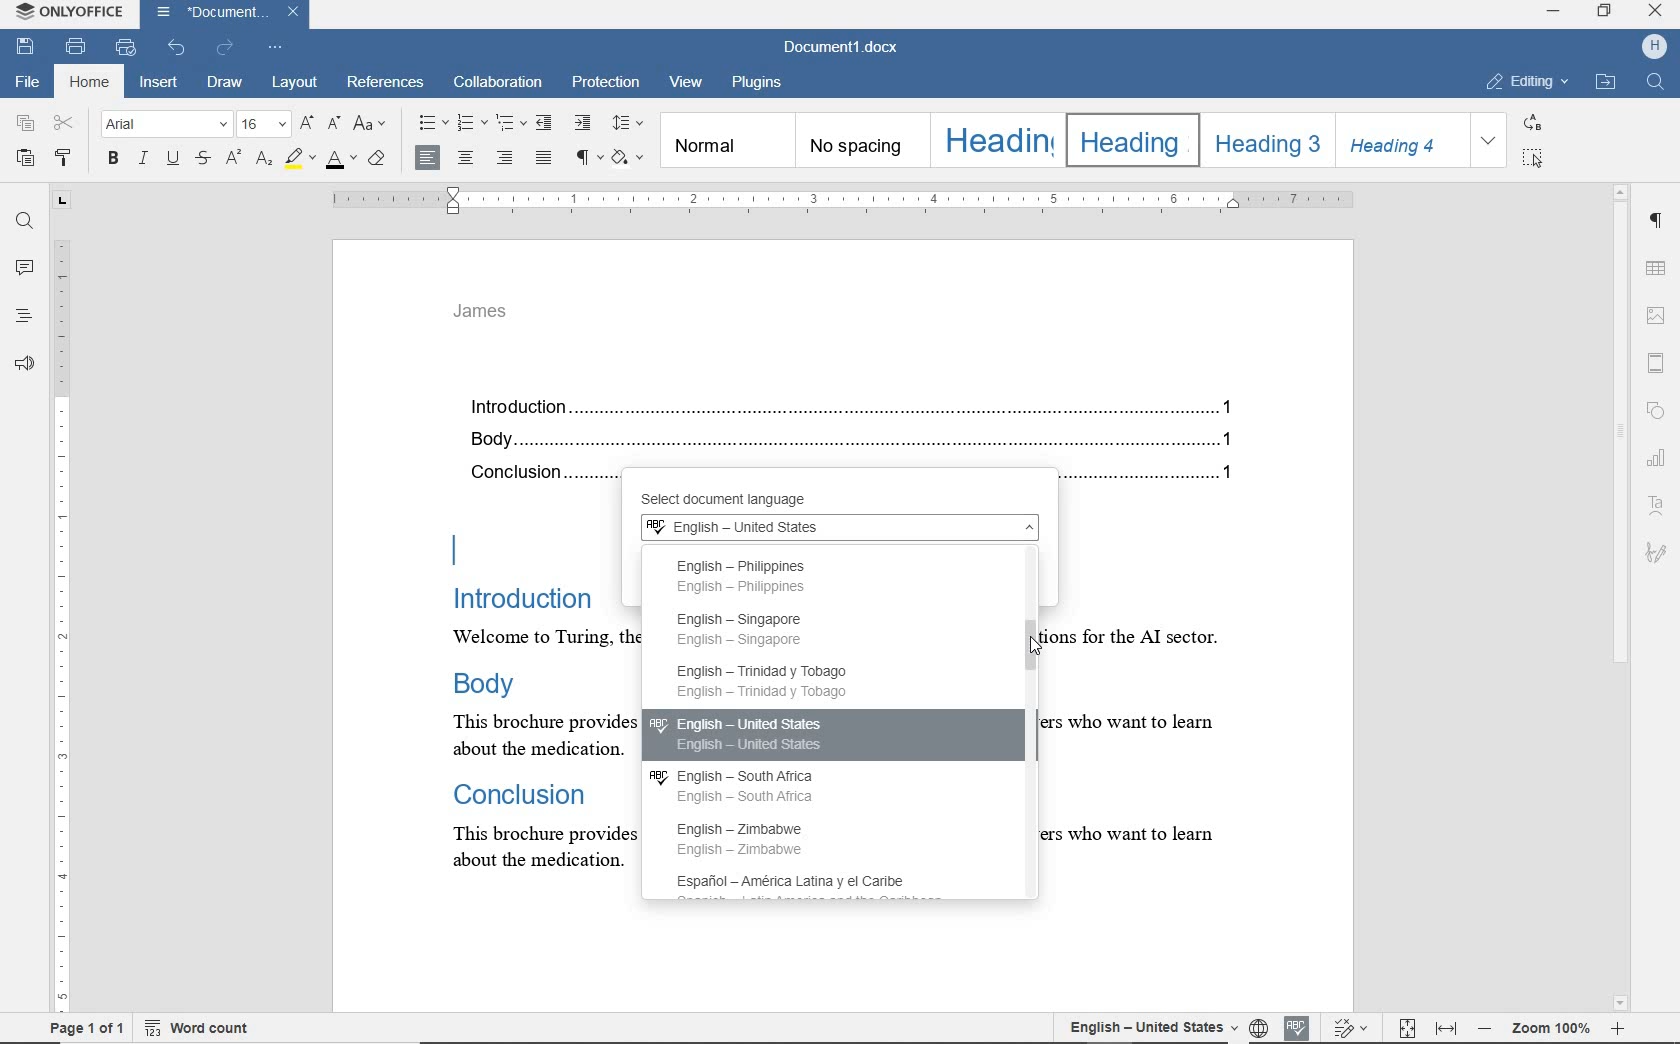 Image resolution: width=1680 pixels, height=1044 pixels. What do you see at coordinates (745, 735) in the screenshot?
I see `English - United States` at bounding box center [745, 735].